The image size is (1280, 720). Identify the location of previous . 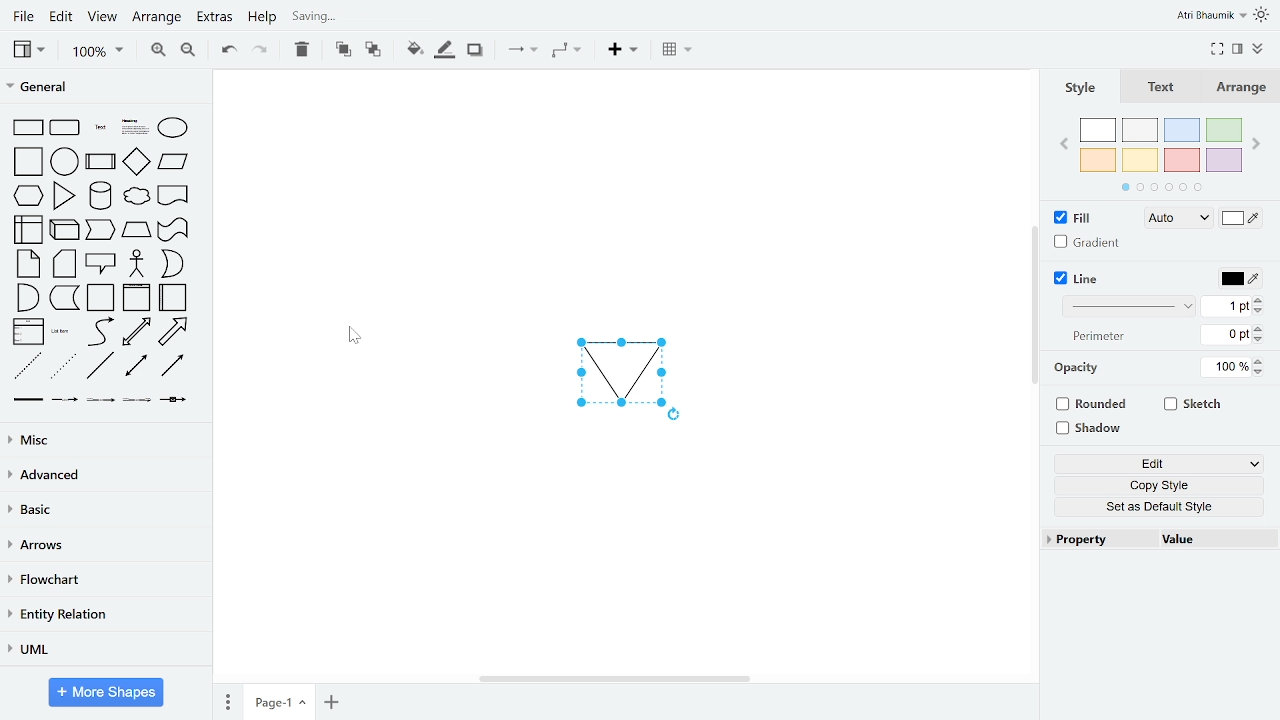
(1061, 147).